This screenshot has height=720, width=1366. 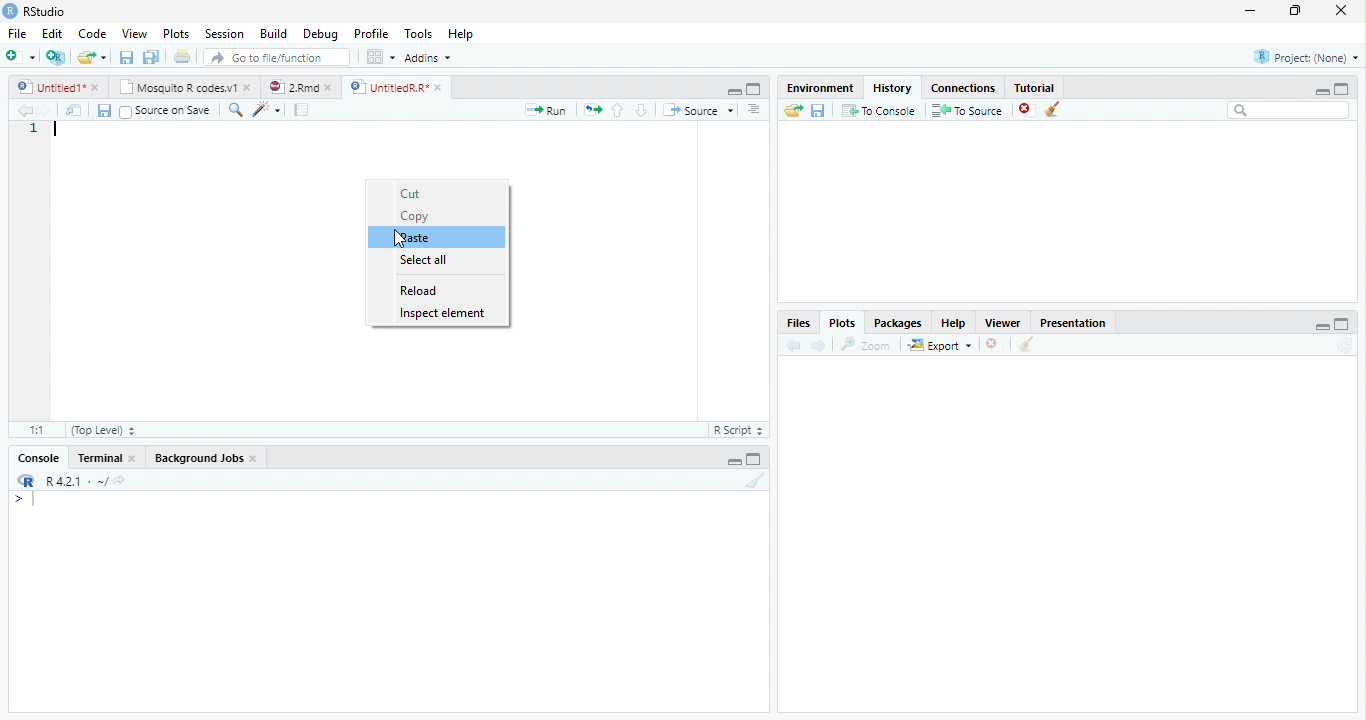 I want to click on Background Jobs, so click(x=200, y=459).